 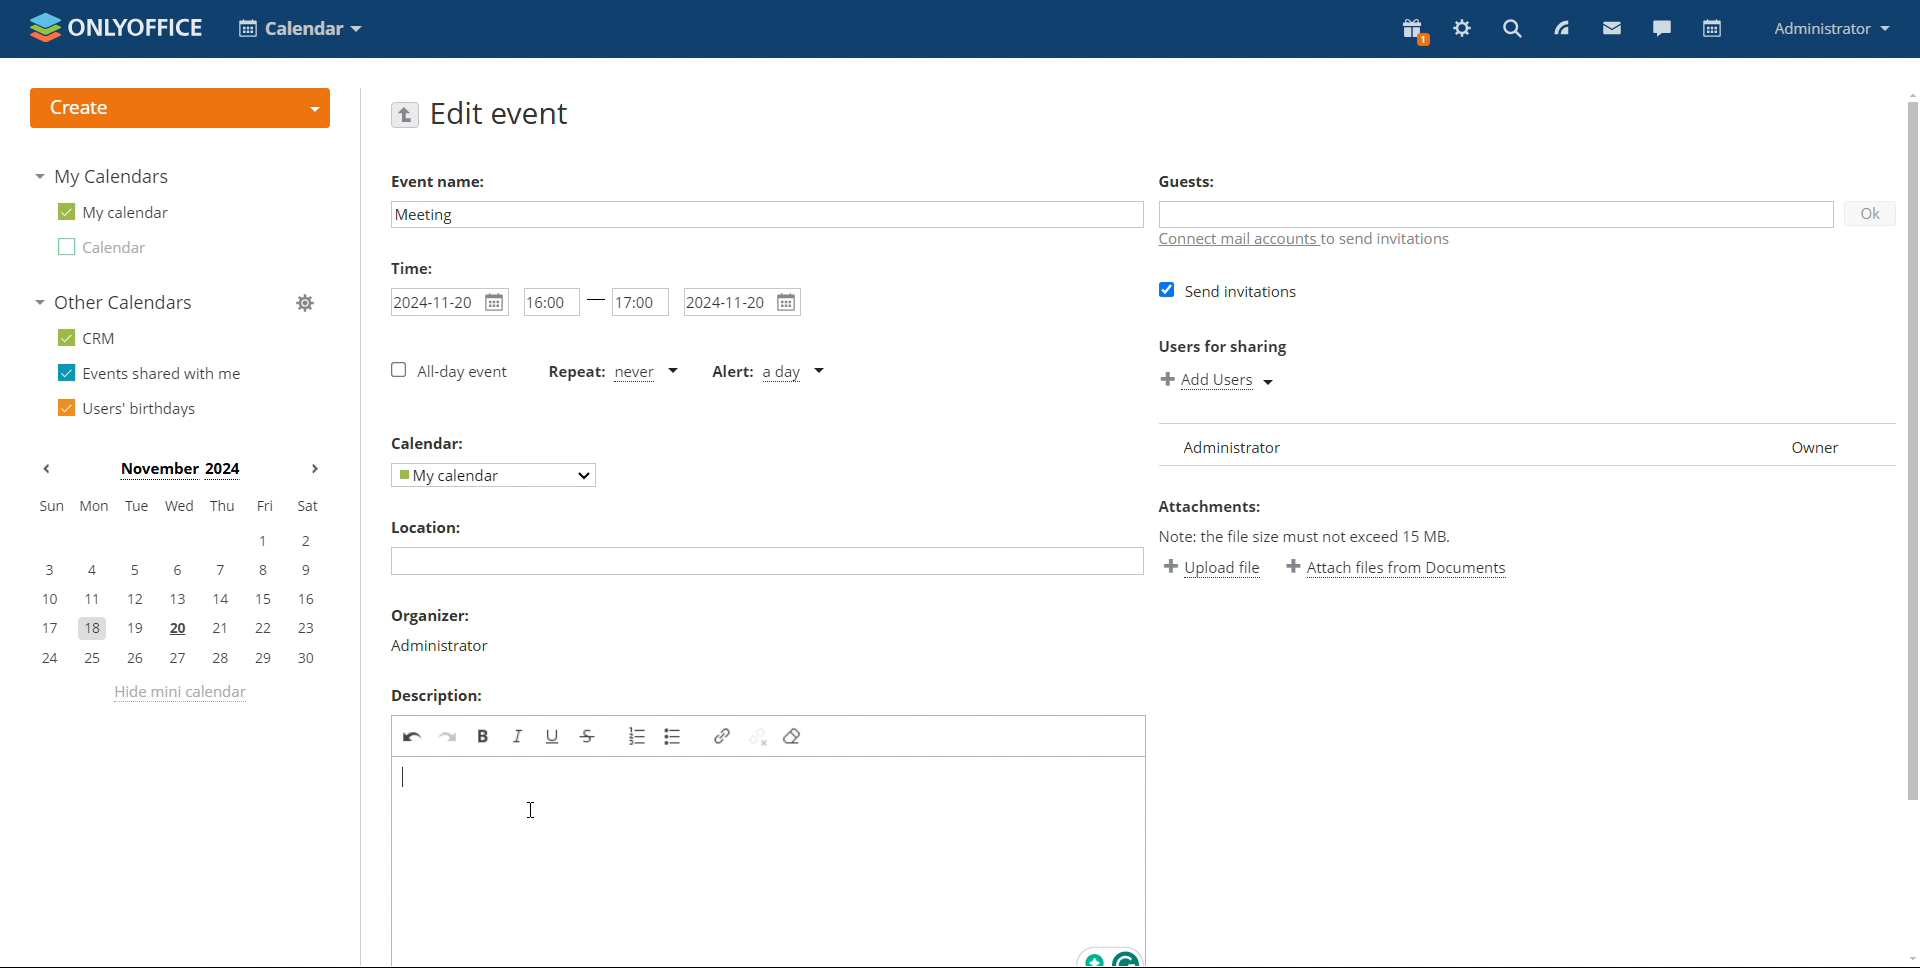 What do you see at coordinates (85, 338) in the screenshot?
I see `crm` at bounding box center [85, 338].